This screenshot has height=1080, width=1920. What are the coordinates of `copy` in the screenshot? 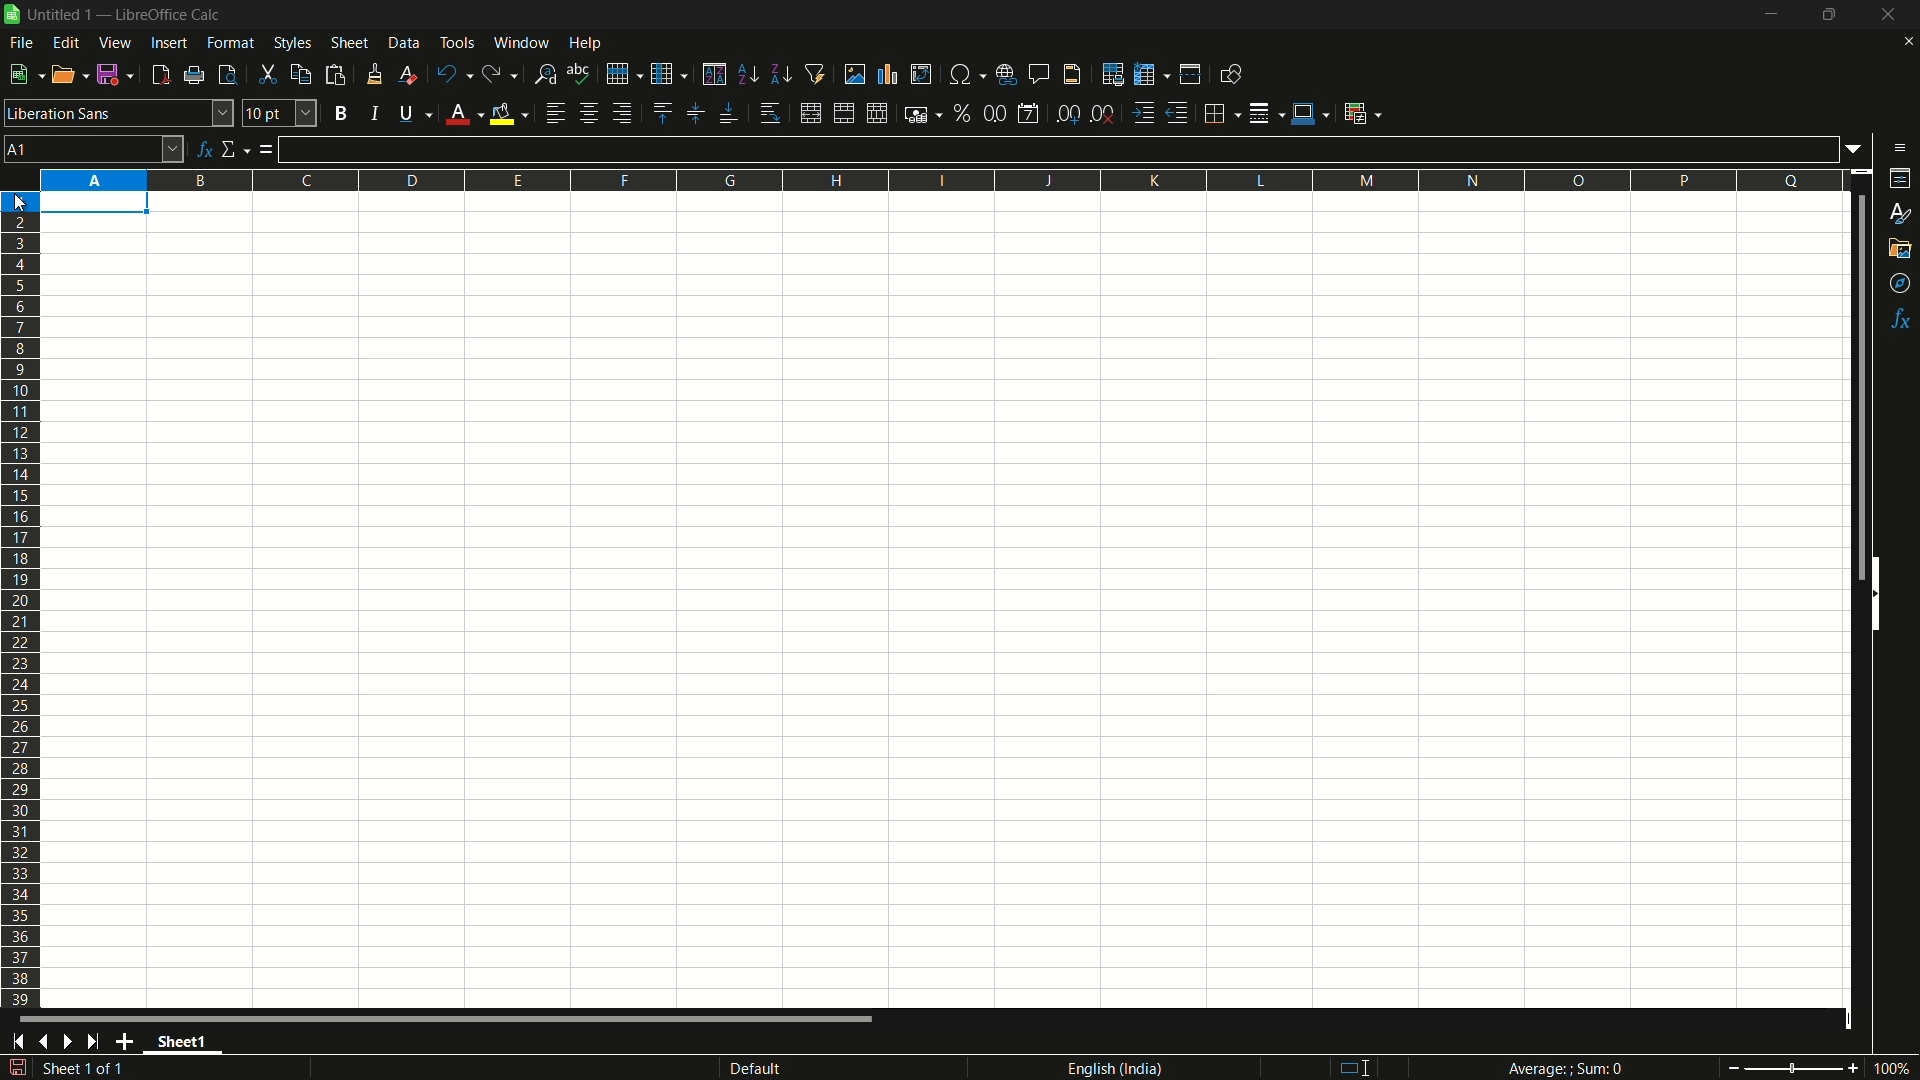 It's located at (299, 74).